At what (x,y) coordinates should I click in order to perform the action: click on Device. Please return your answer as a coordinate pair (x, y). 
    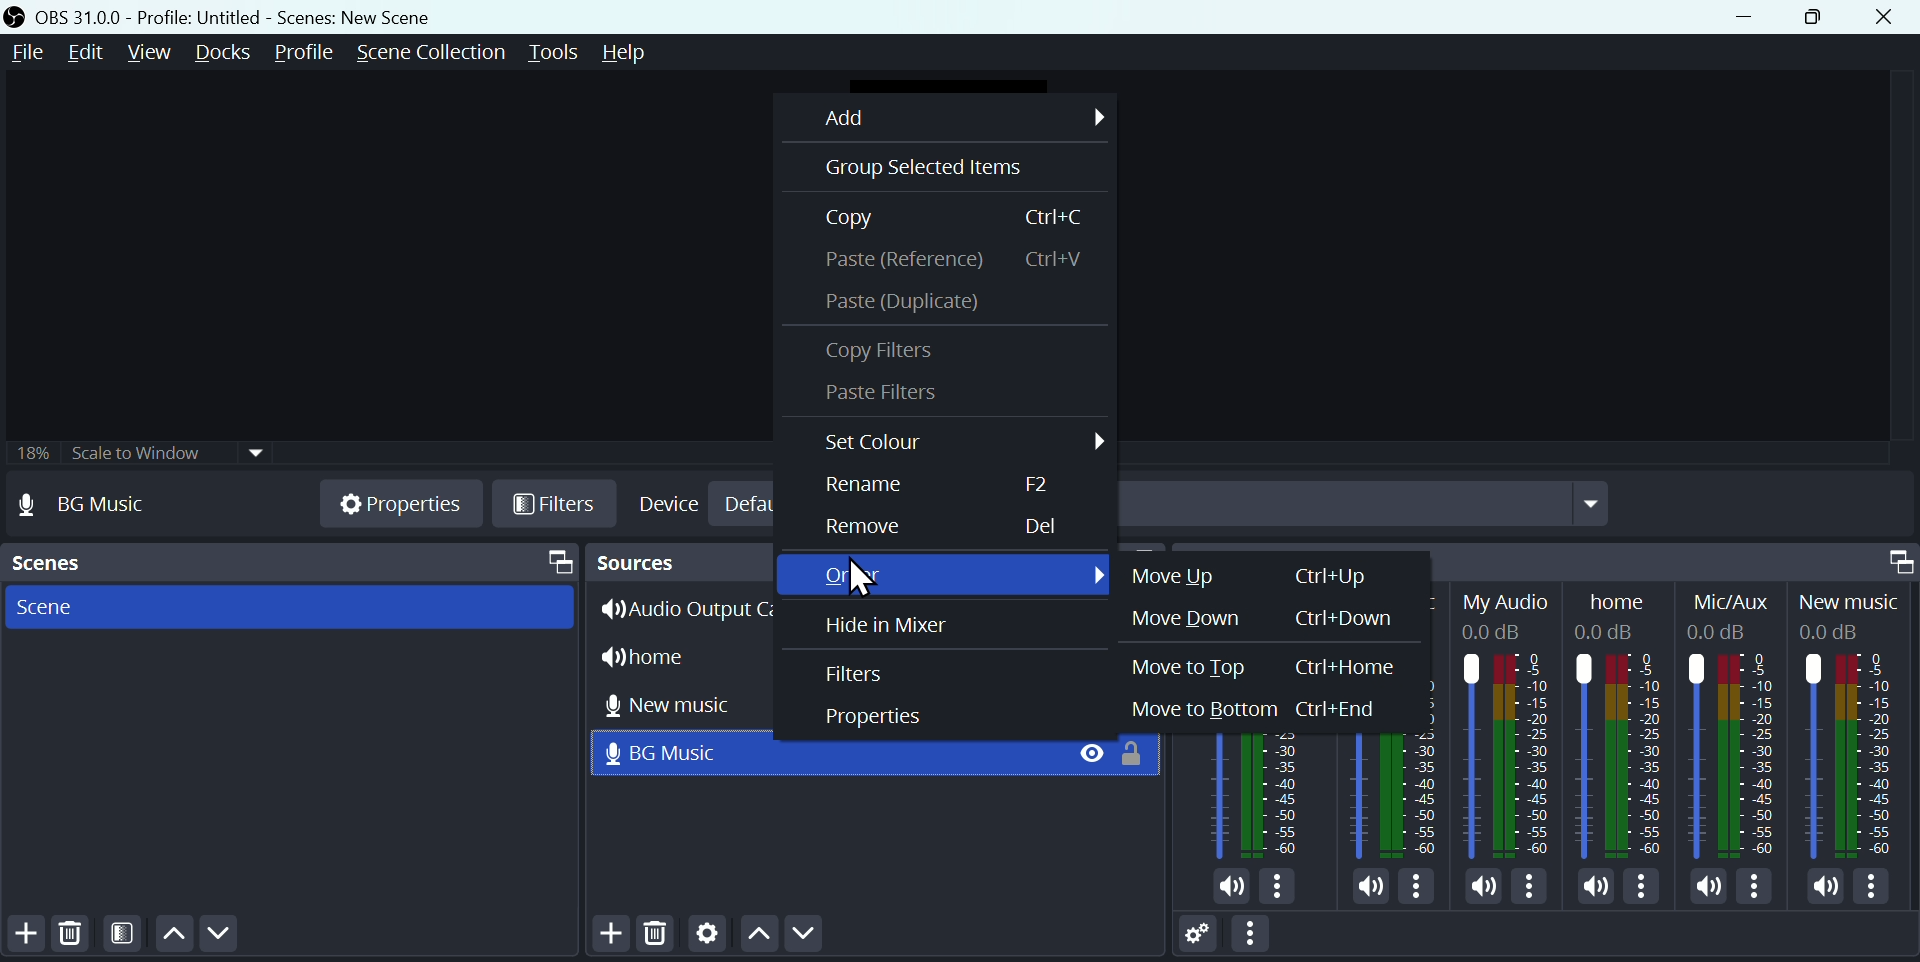
    Looking at the image, I should click on (670, 502).